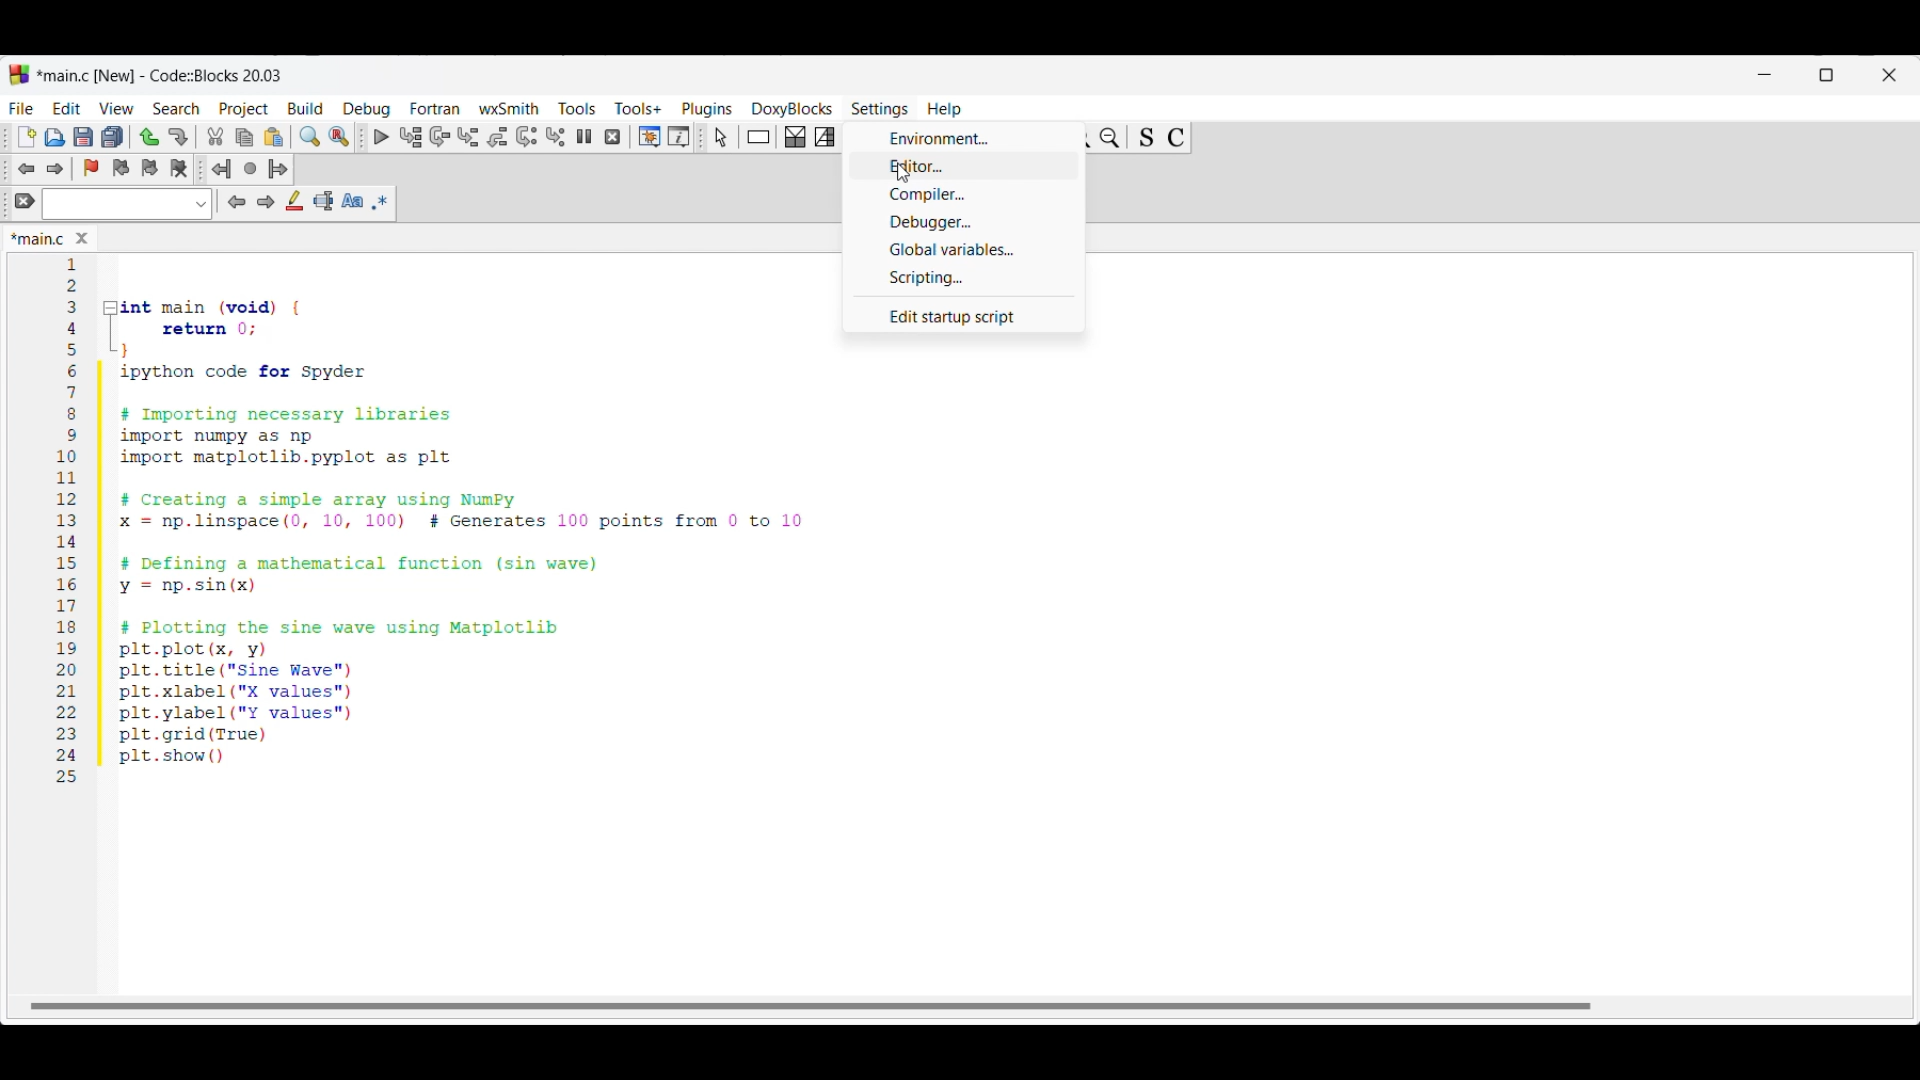 This screenshot has width=1920, height=1080. I want to click on Open, so click(55, 137).